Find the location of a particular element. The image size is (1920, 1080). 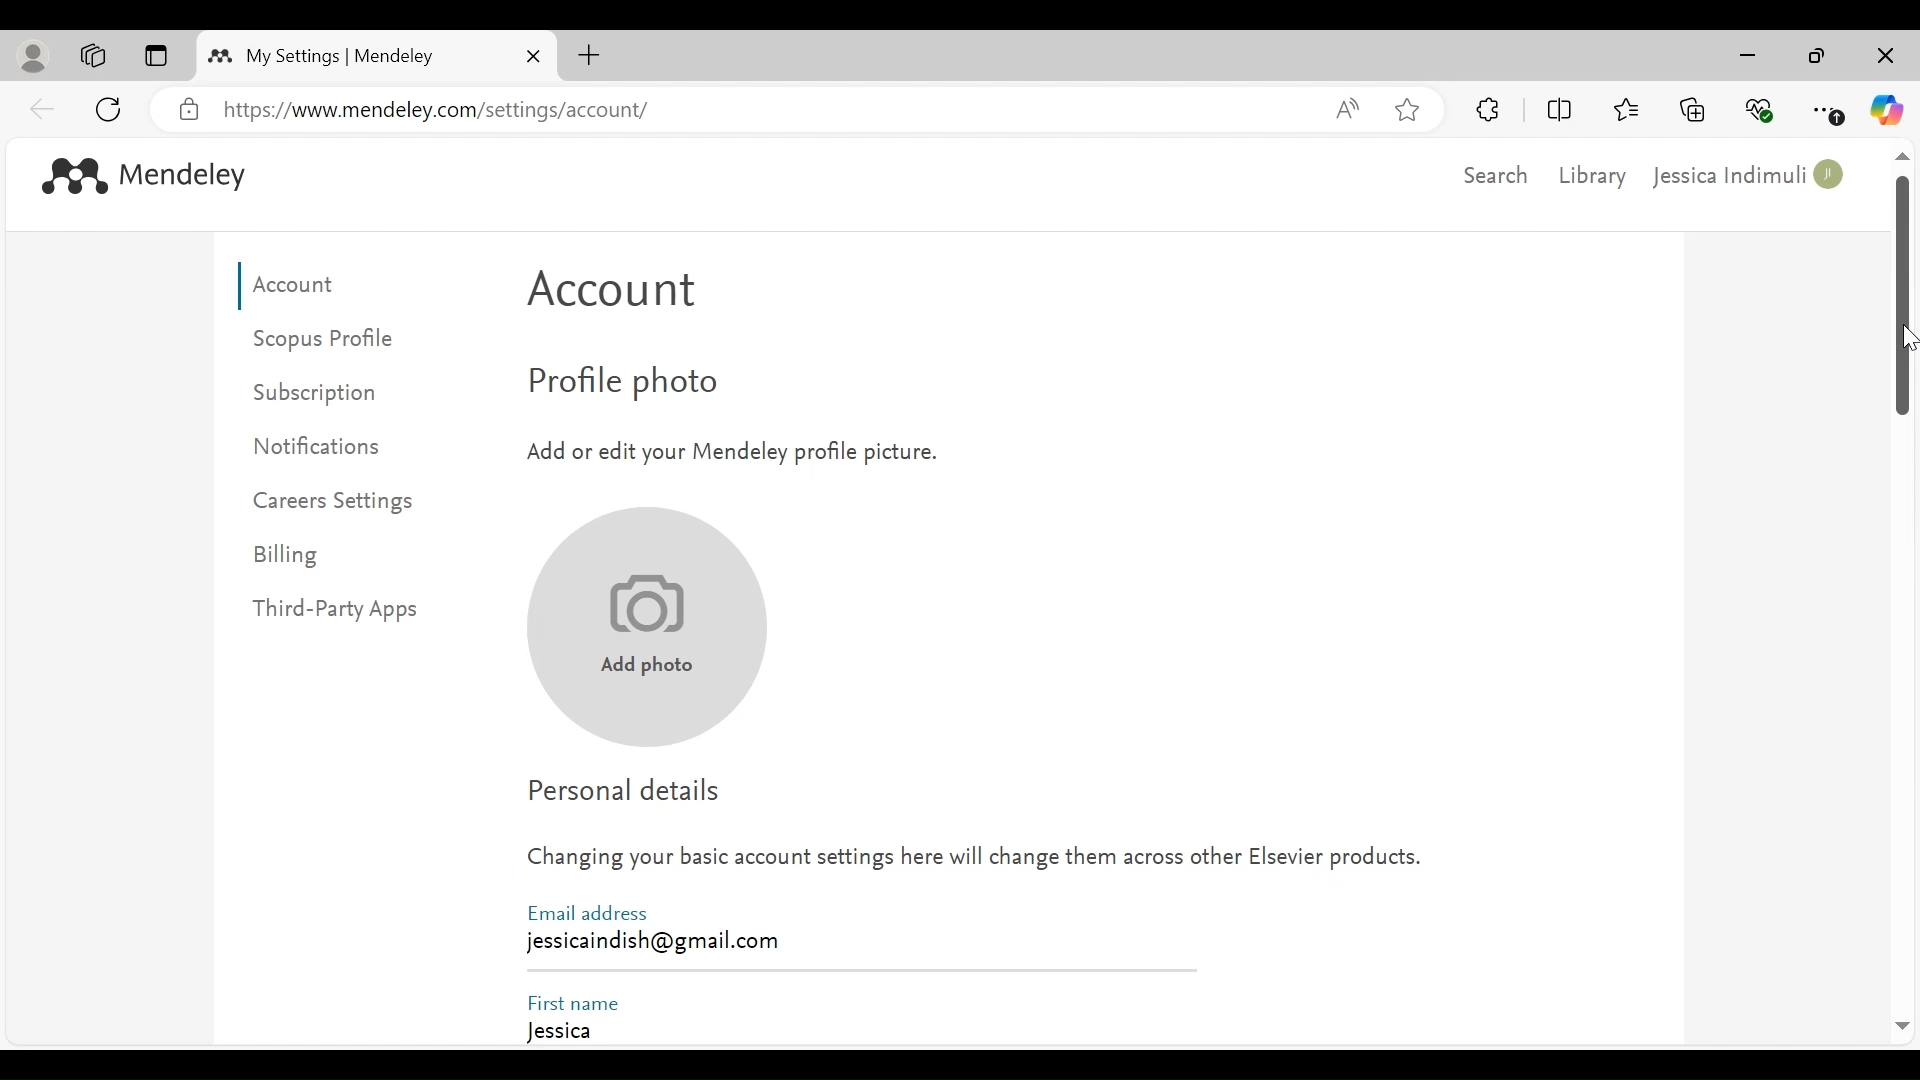

Account is located at coordinates (301, 286).